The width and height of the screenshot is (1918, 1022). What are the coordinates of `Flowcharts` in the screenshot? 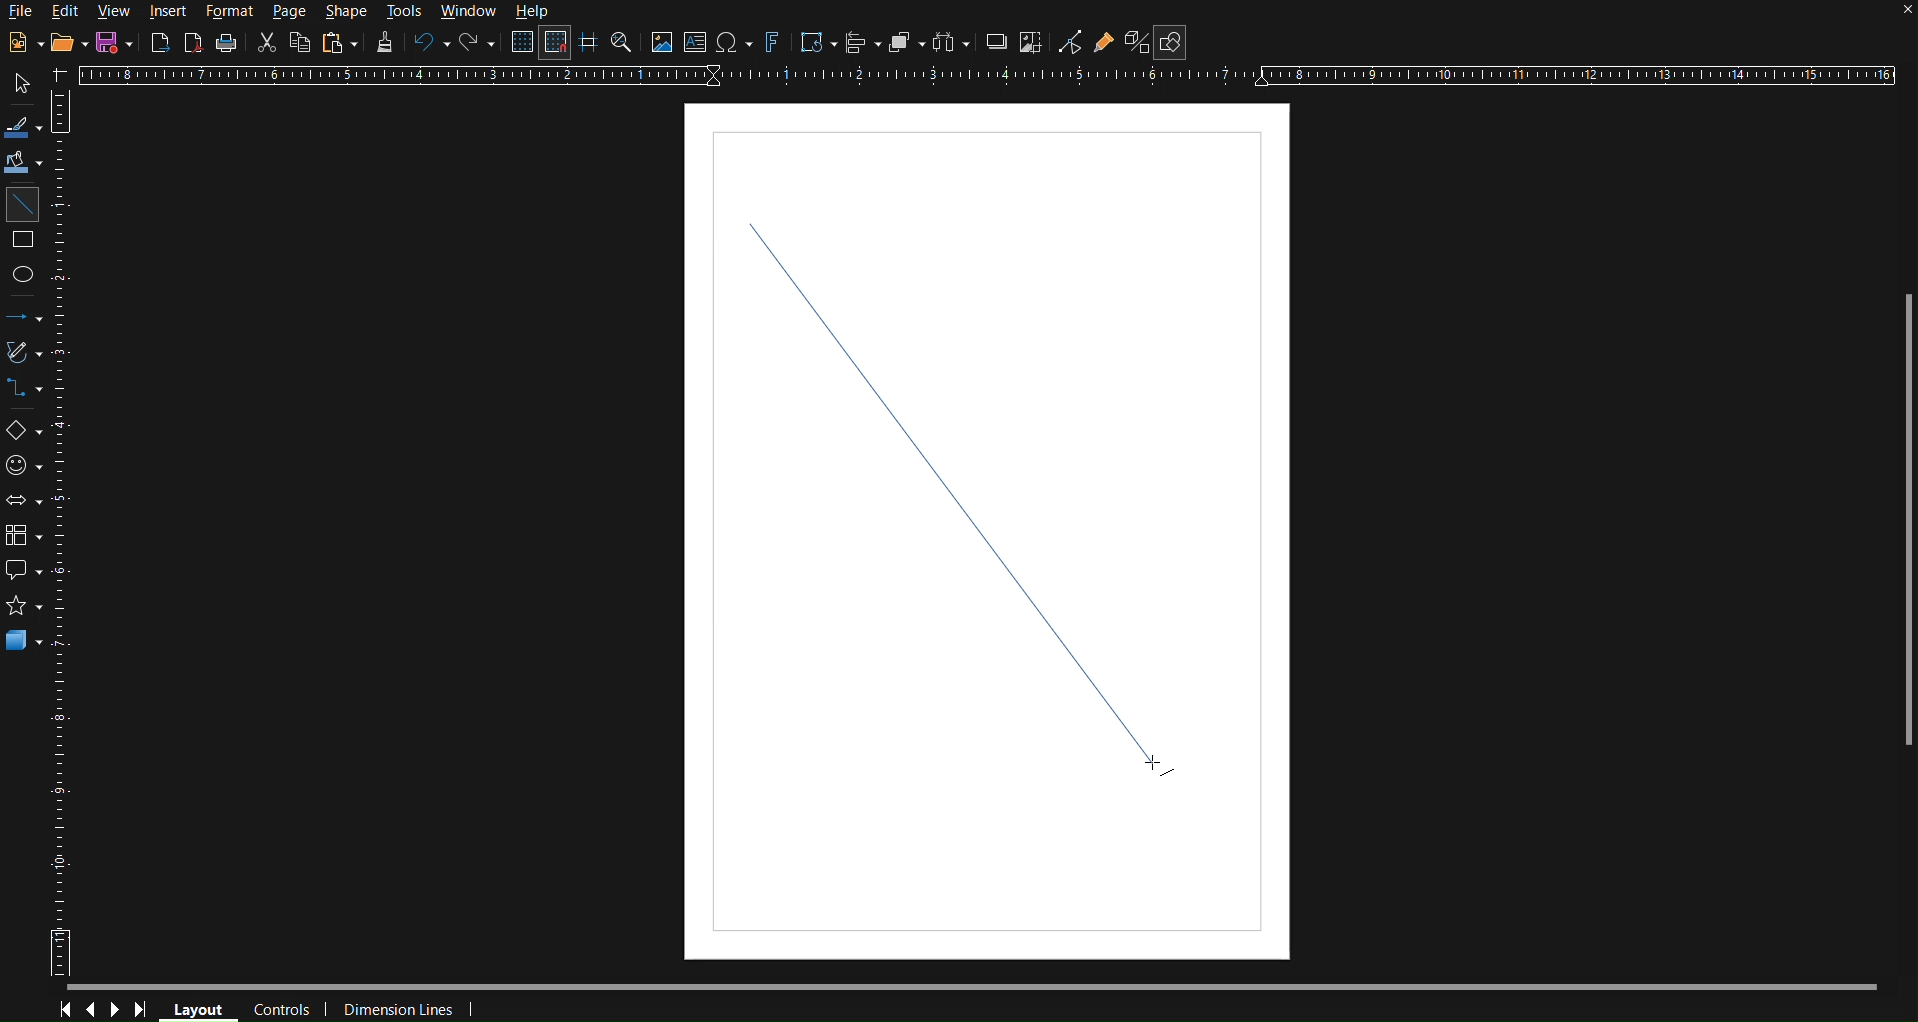 It's located at (24, 536).